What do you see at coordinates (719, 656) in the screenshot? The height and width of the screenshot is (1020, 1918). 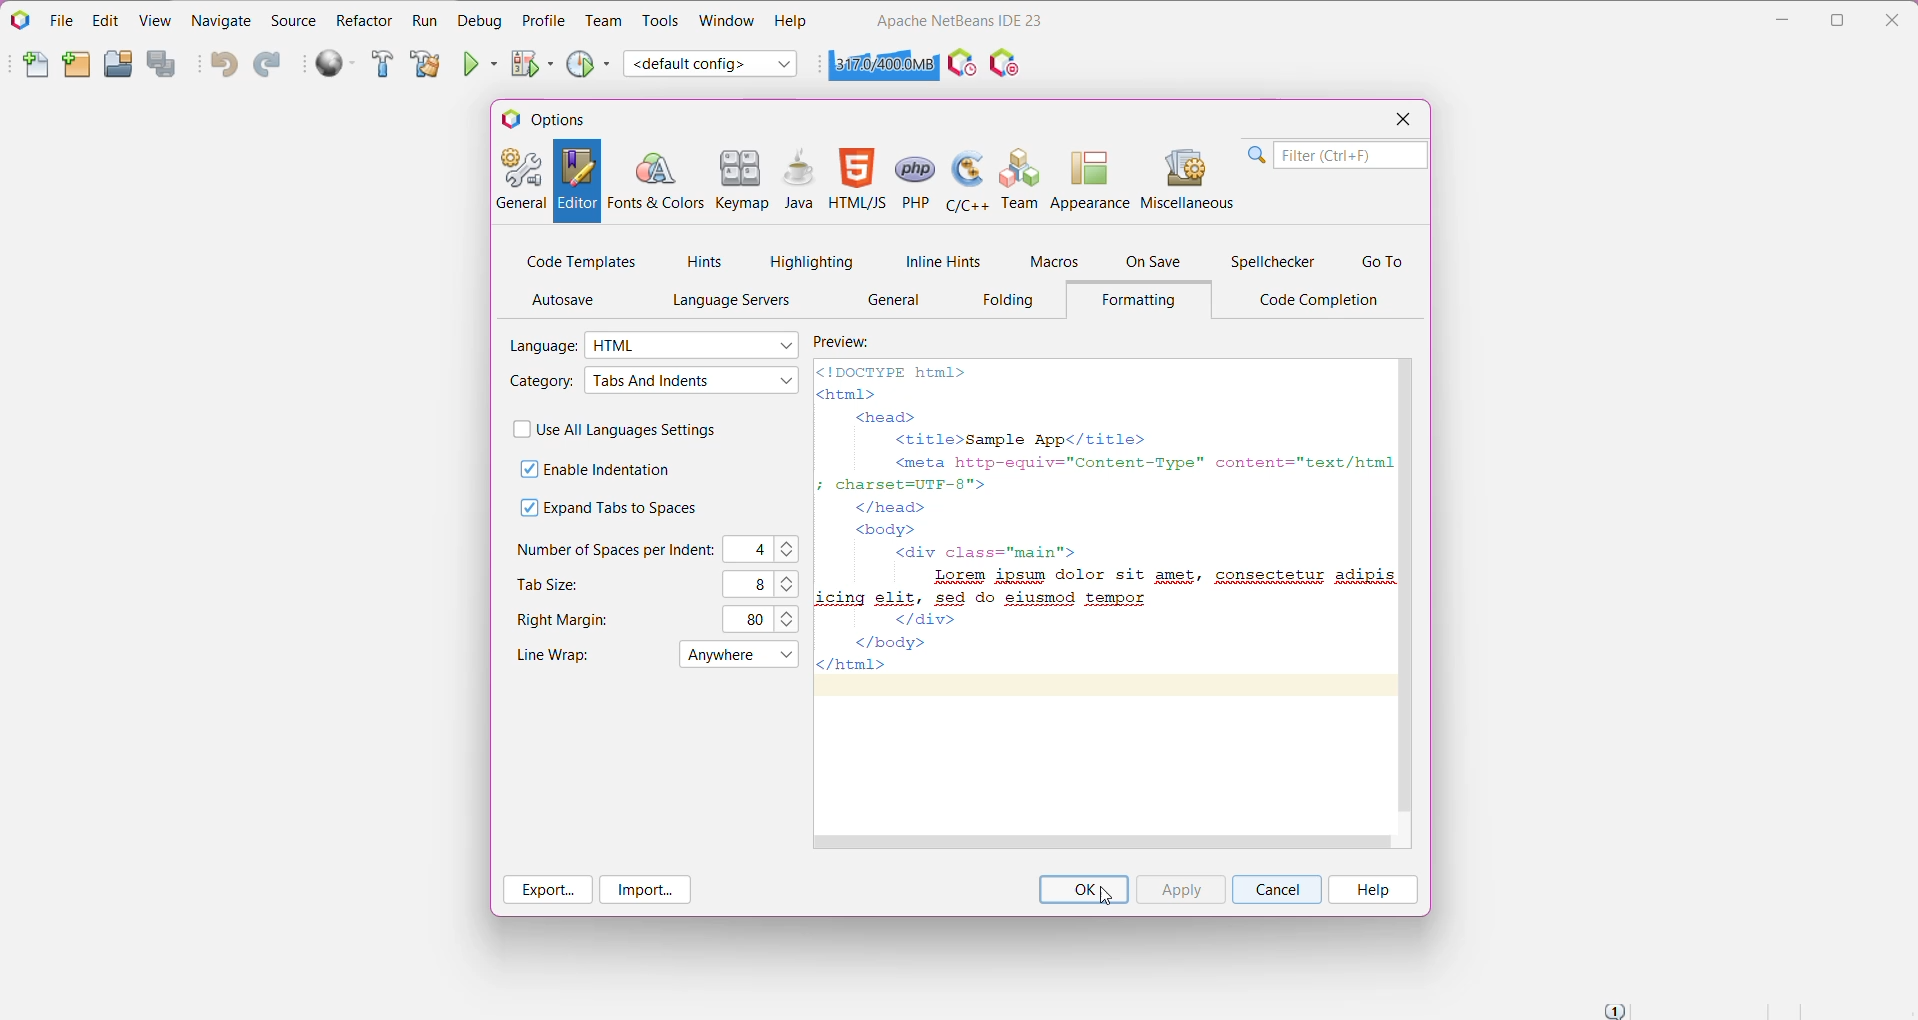 I see `menu` at bounding box center [719, 656].